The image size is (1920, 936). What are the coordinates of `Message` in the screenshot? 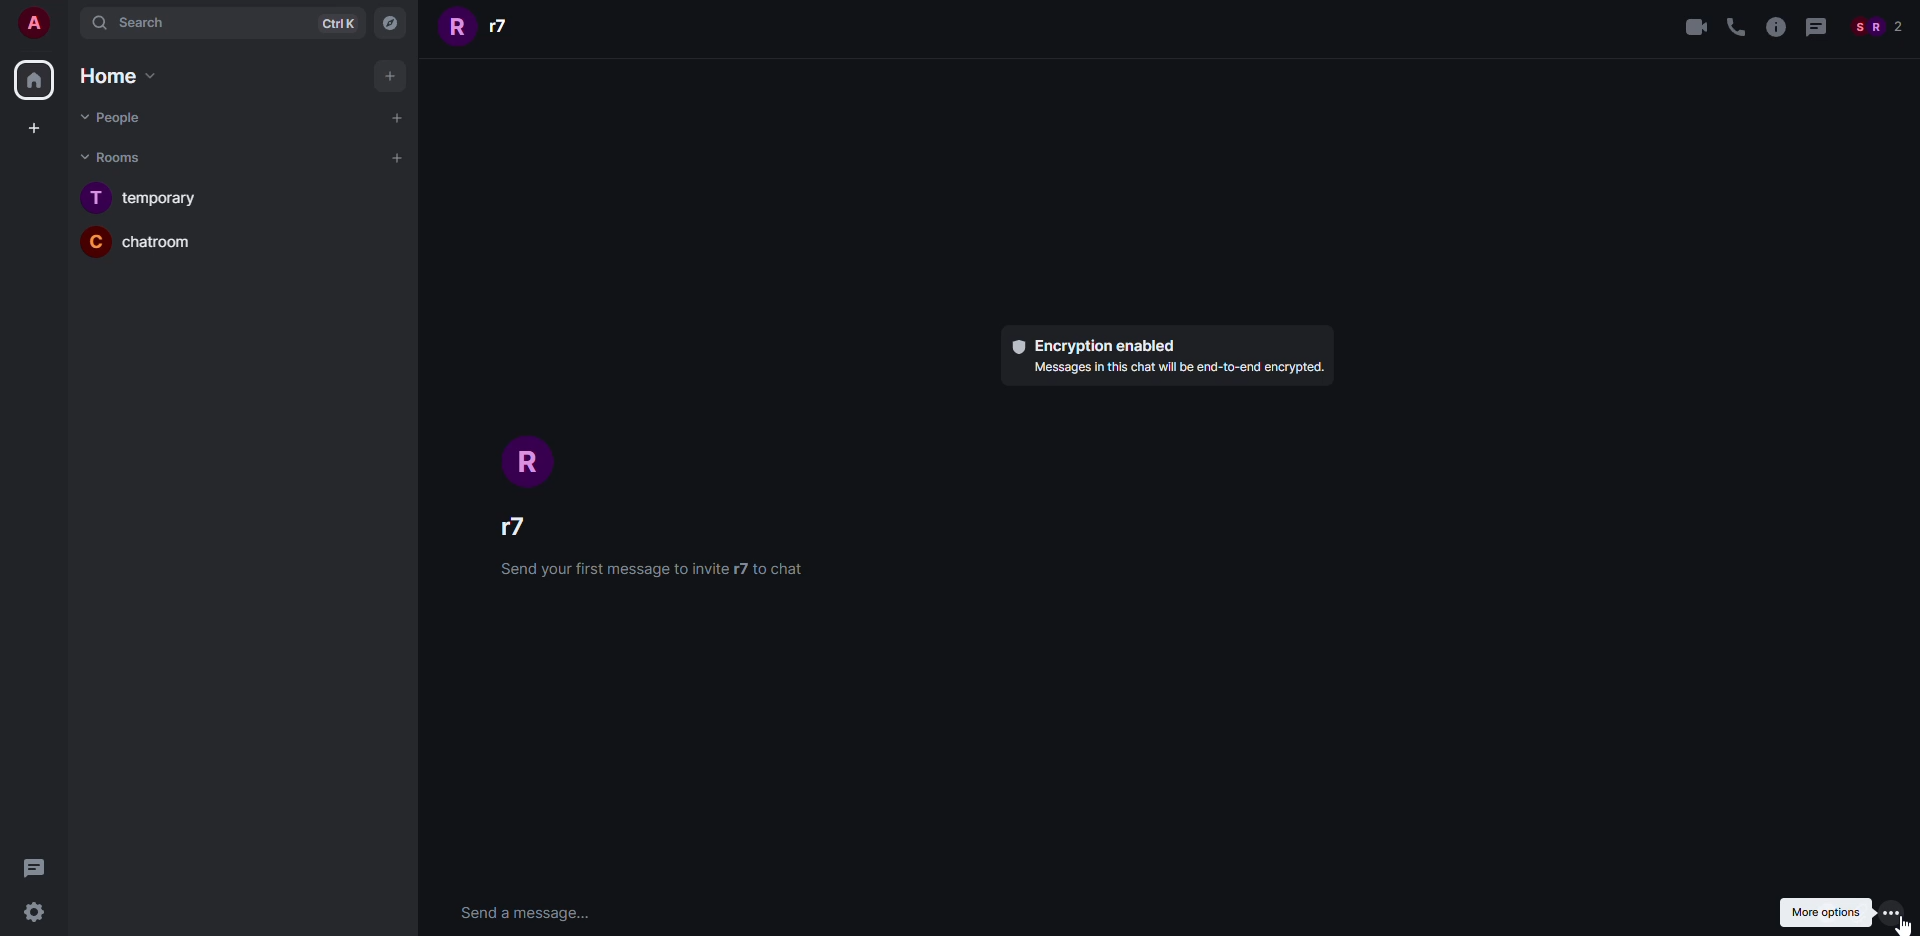 It's located at (1814, 29).